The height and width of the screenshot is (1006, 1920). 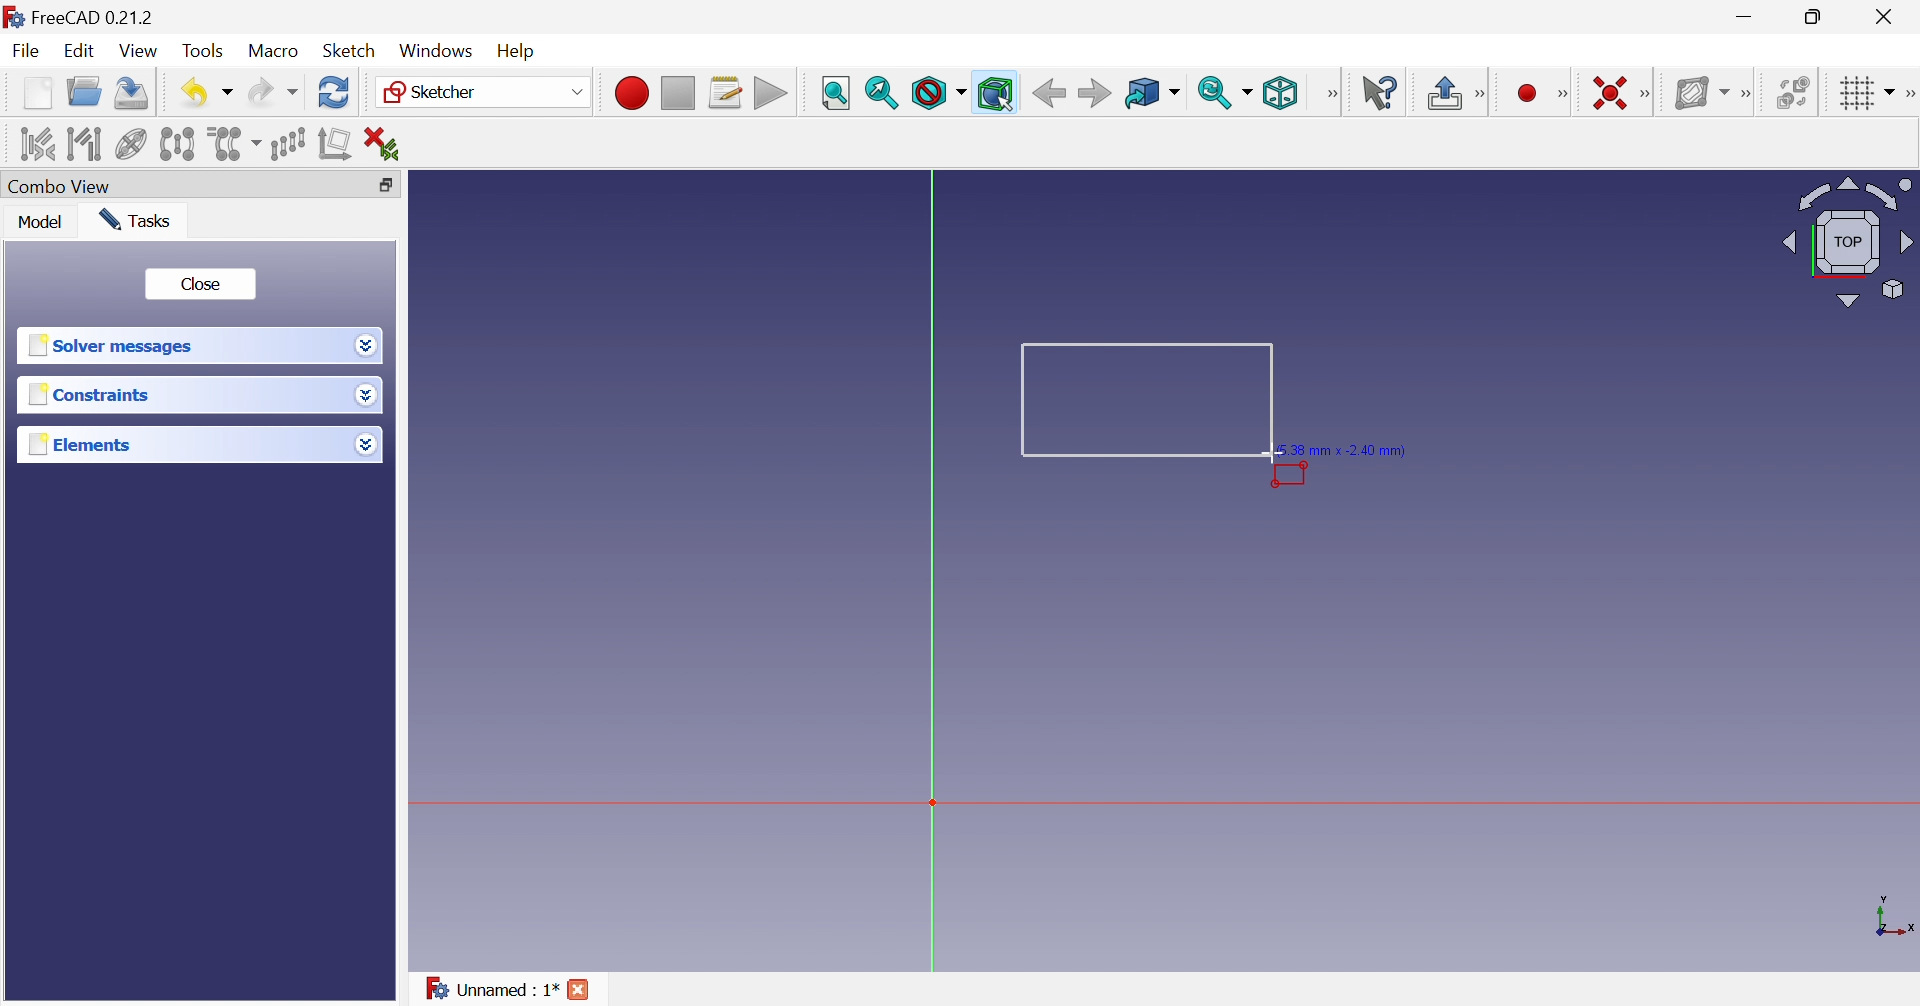 What do you see at coordinates (37, 92) in the screenshot?
I see `New` at bounding box center [37, 92].